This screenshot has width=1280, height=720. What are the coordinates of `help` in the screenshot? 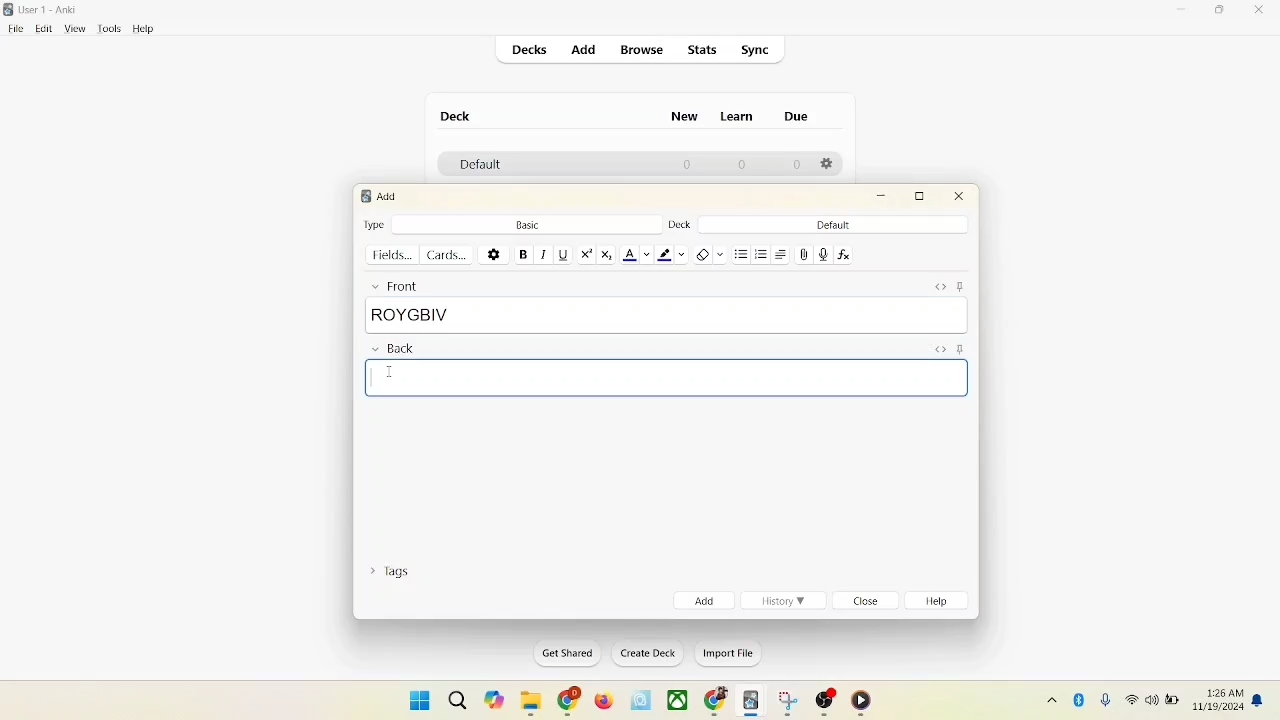 It's located at (144, 29).